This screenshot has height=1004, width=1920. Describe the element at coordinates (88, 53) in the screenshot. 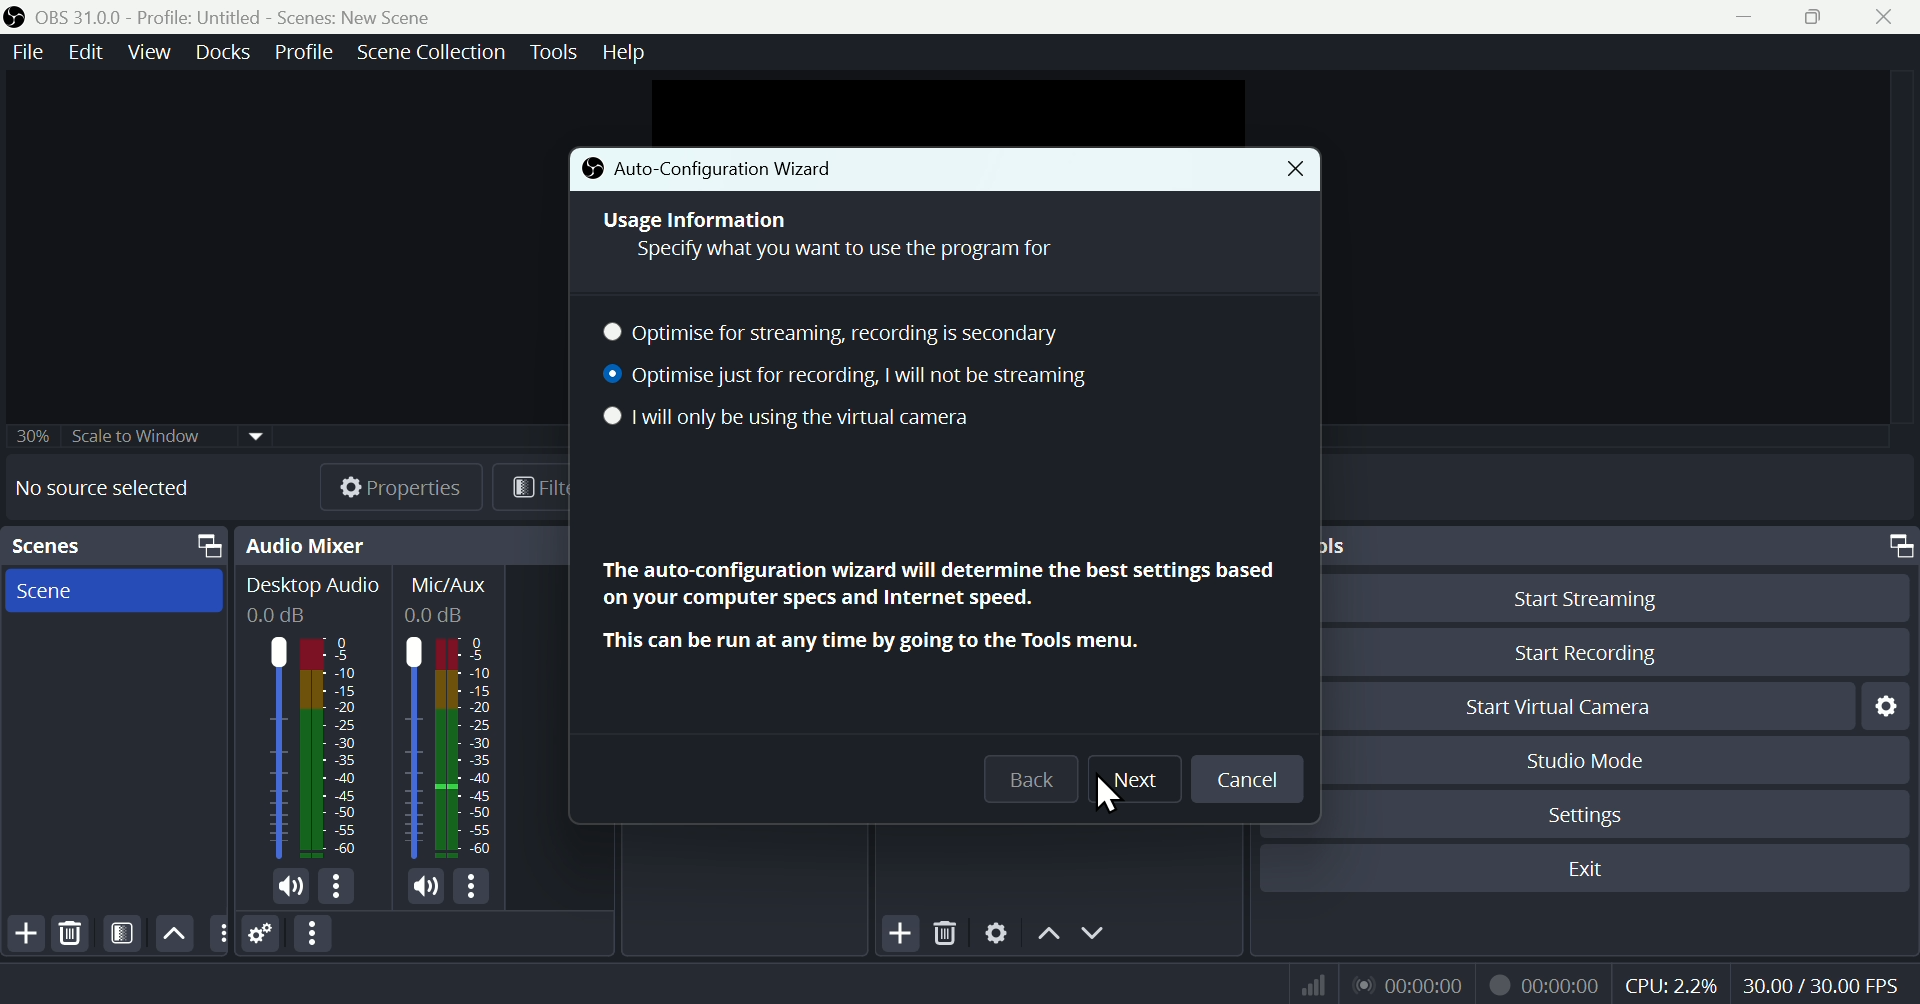

I see `Edit` at that location.